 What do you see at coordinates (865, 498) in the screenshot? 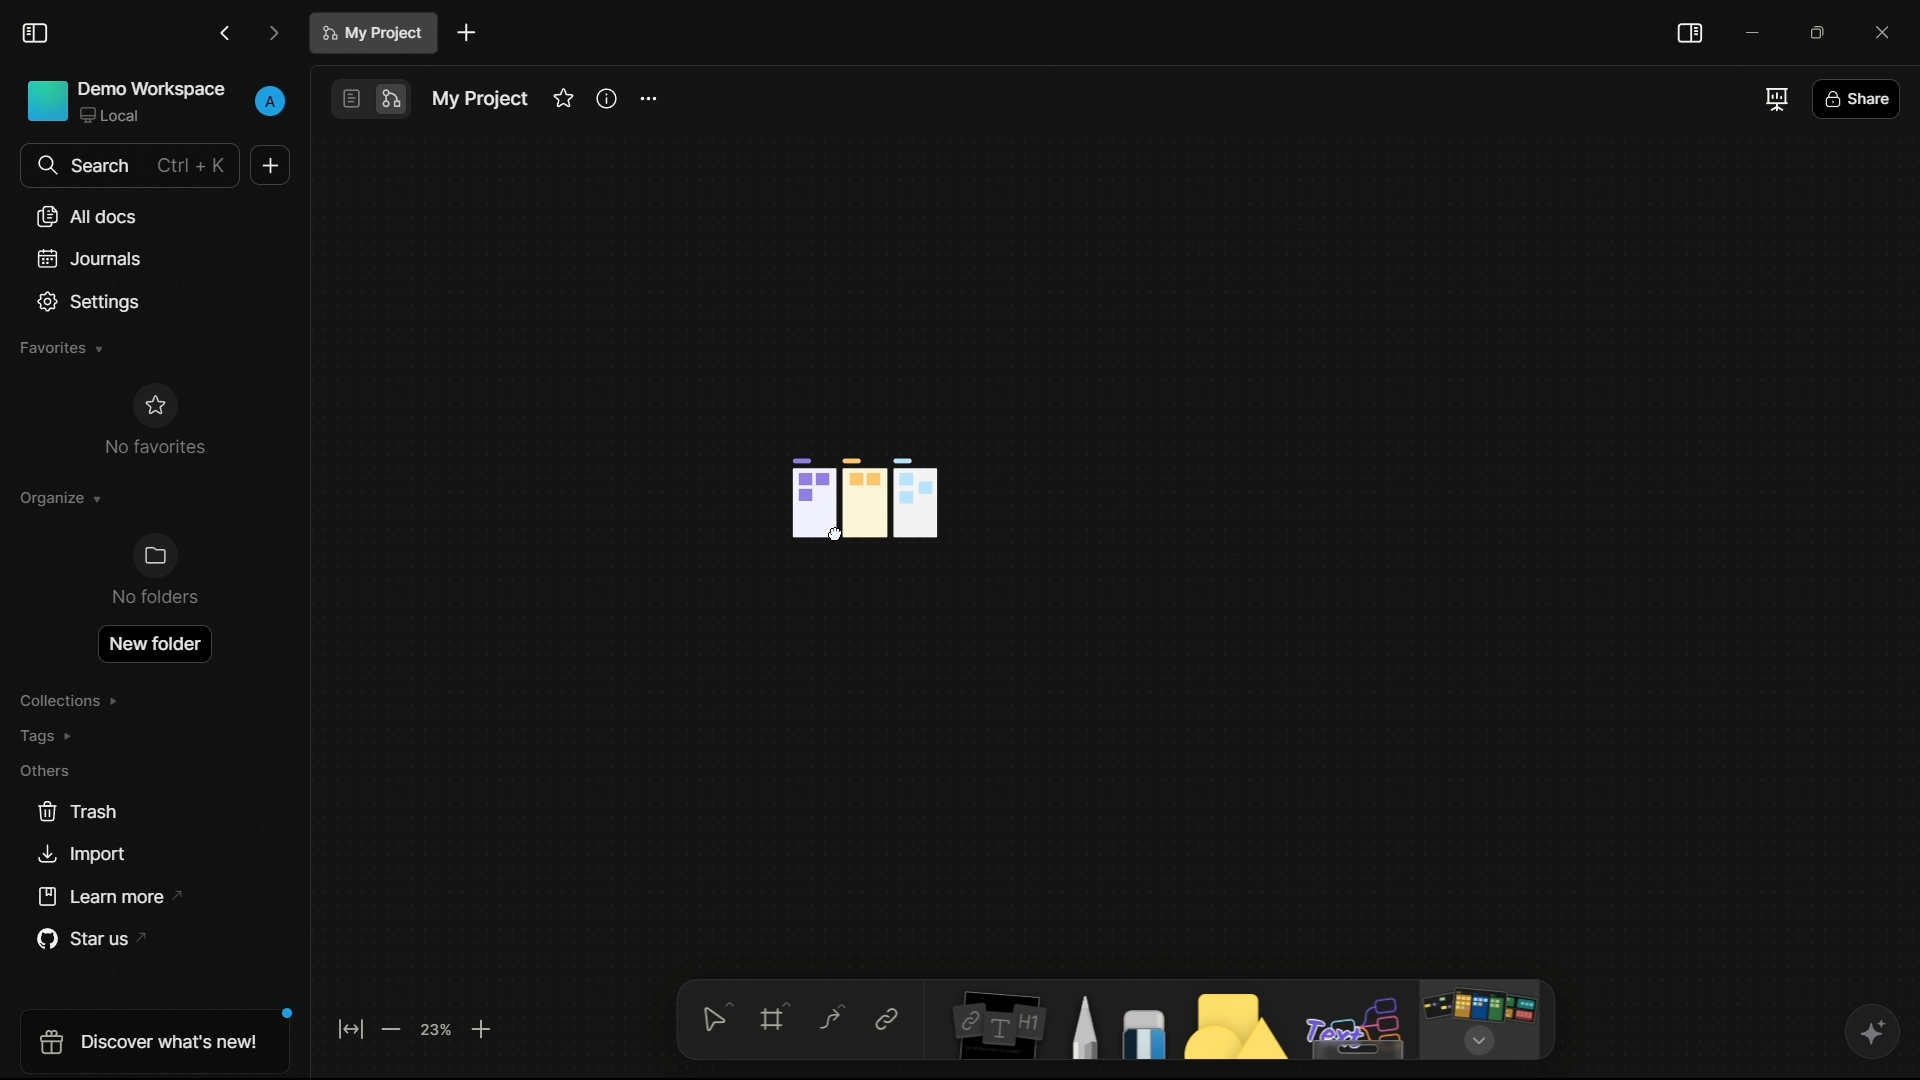
I see `project tracking kanban template` at bounding box center [865, 498].